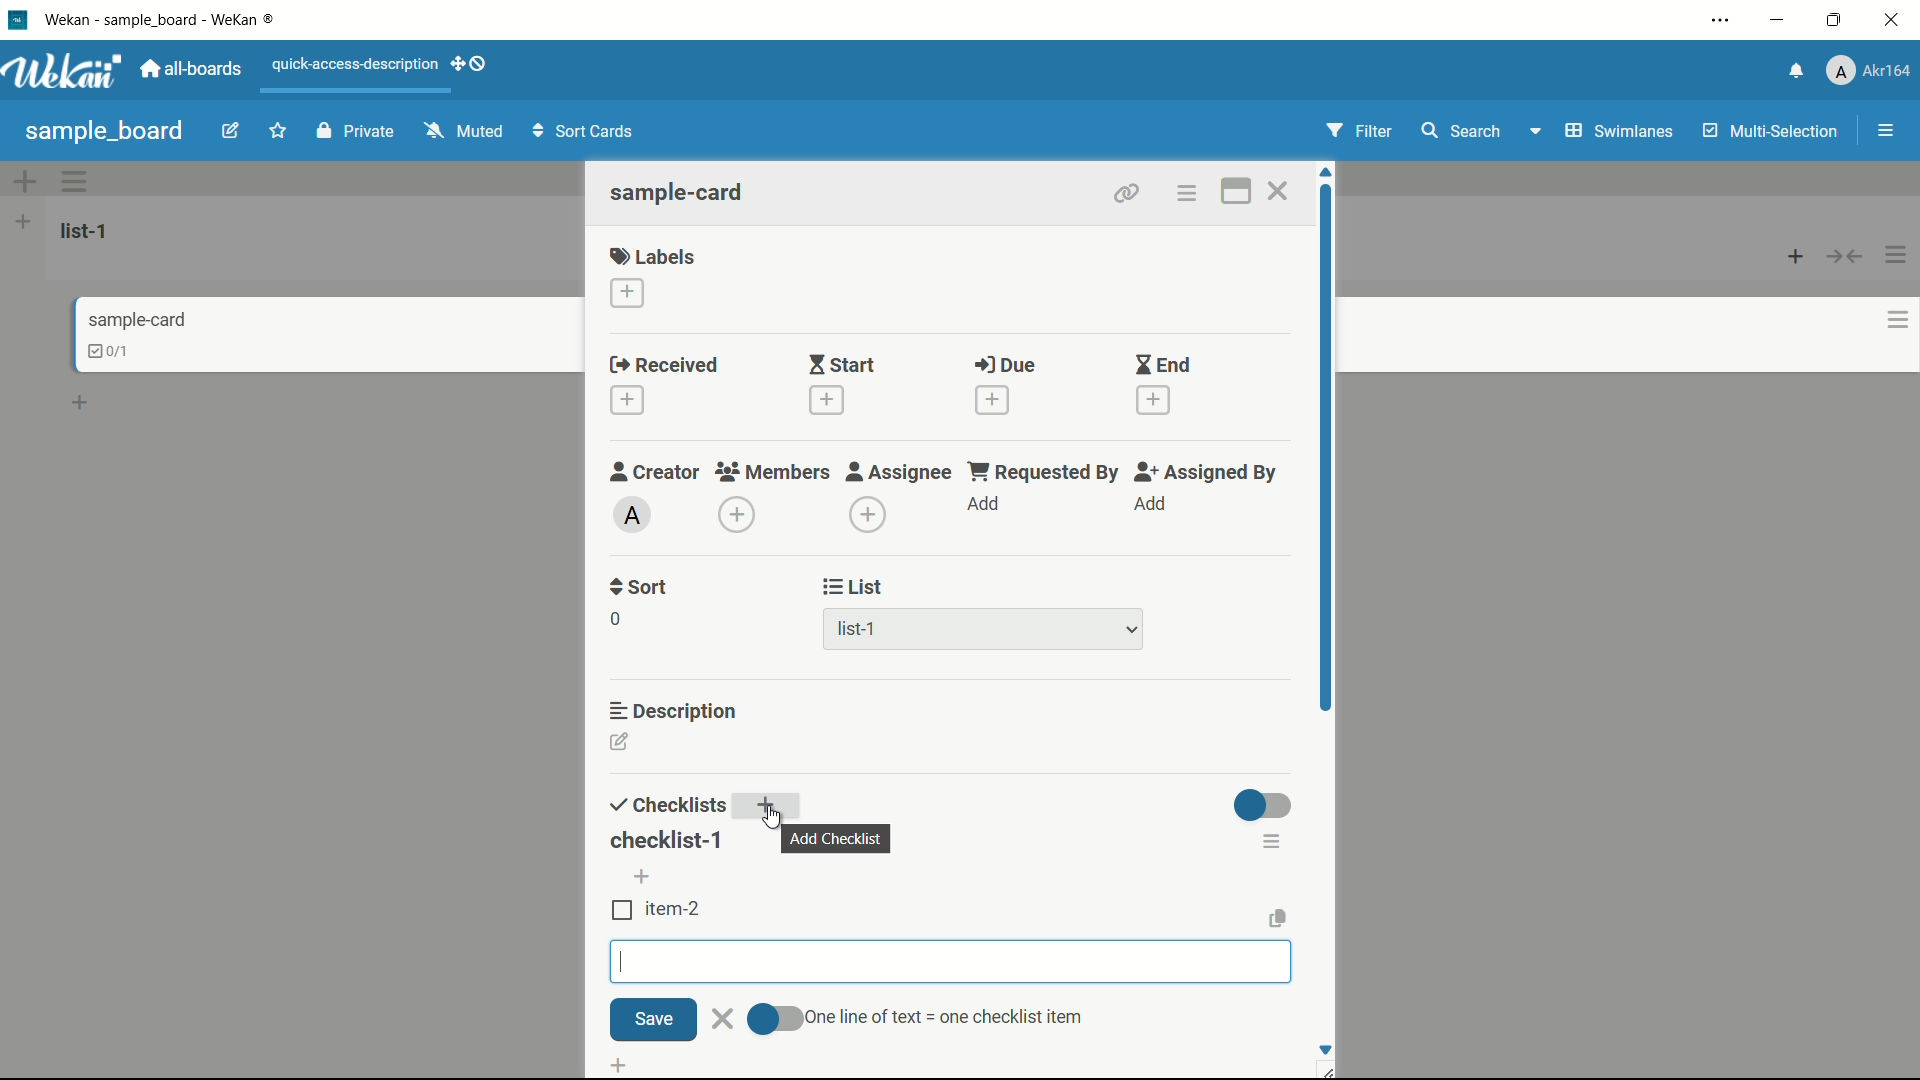 This screenshot has height=1080, width=1920. What do you see at coordinates (356, 64) in the screenshot?
I see `quick-access-description` at bounding box center [356, 64].